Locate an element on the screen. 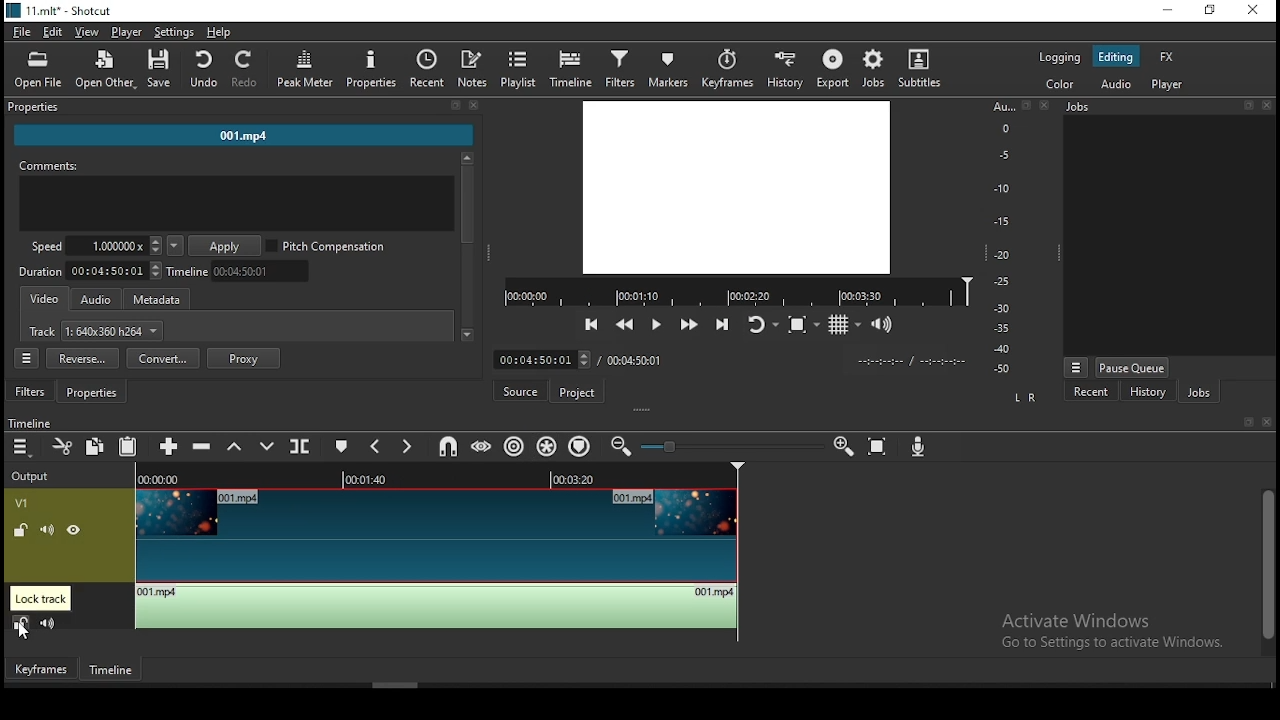  record audio is located at coordinates (919, 448).